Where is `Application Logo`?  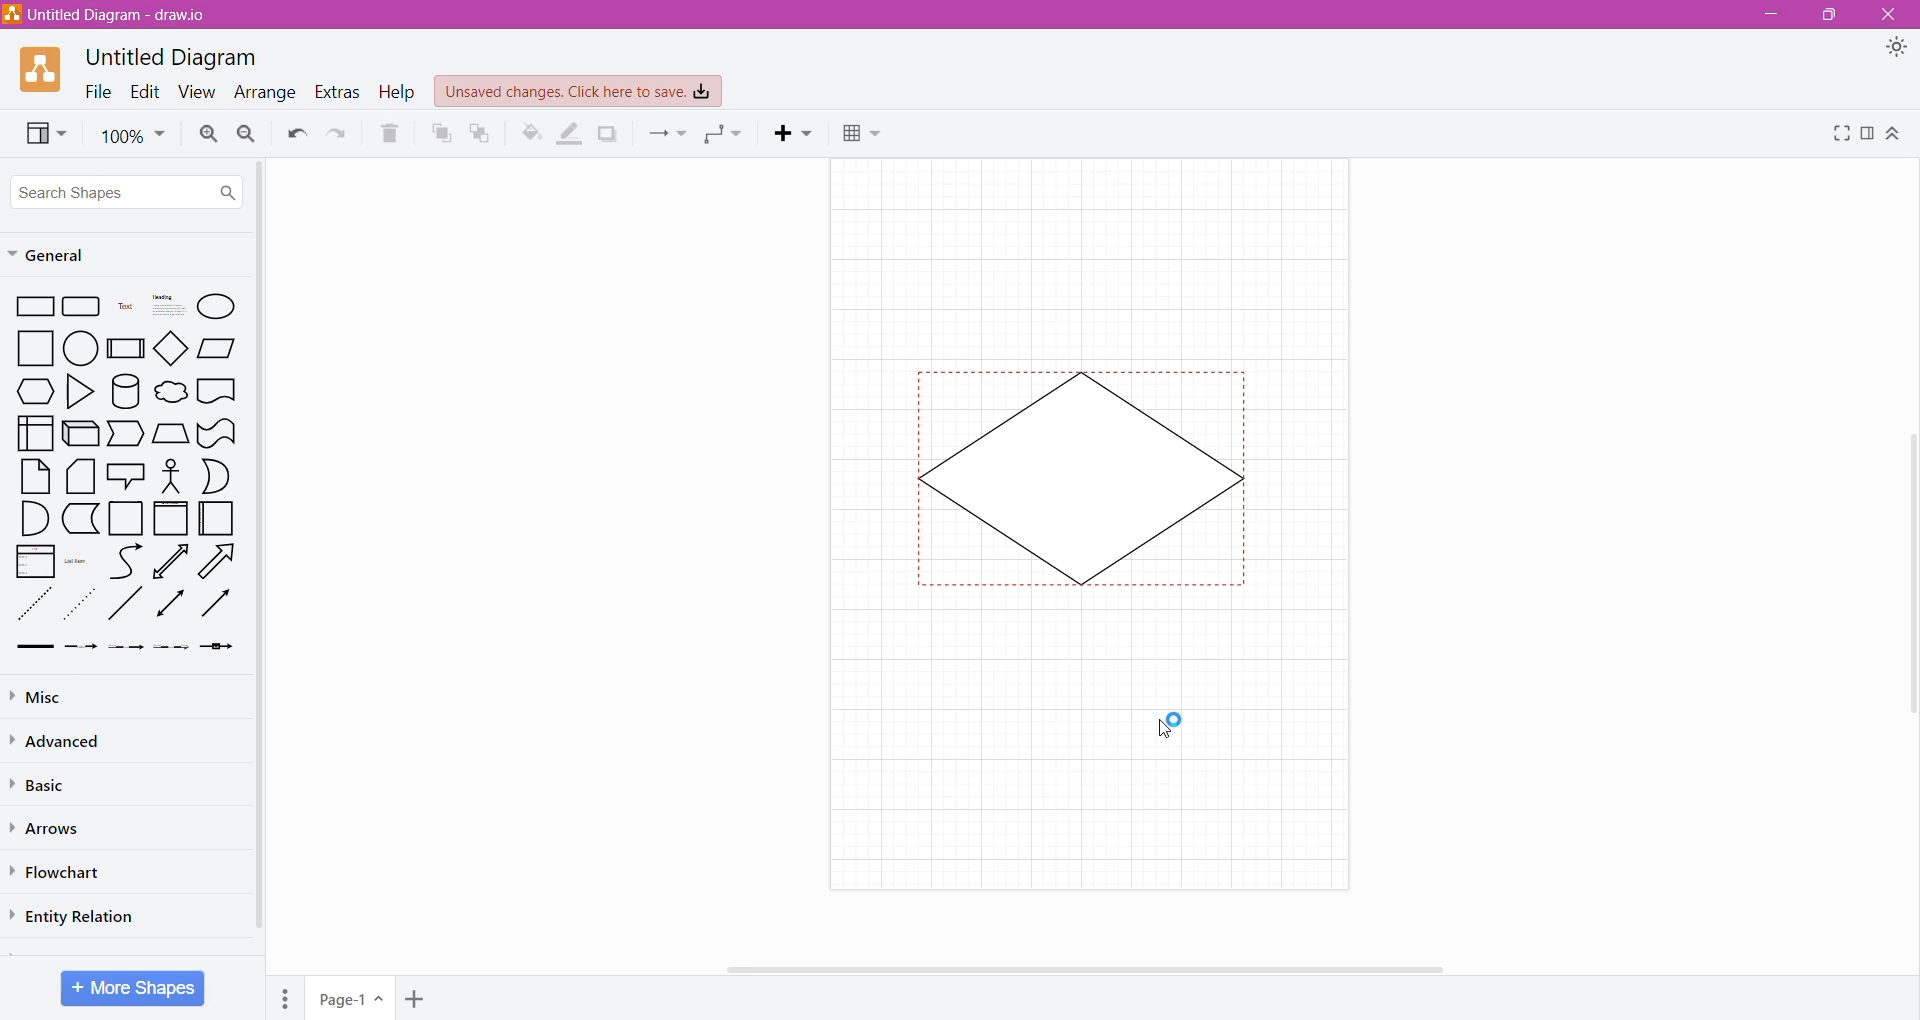
Application Logo is located at coordinates (42, 70).